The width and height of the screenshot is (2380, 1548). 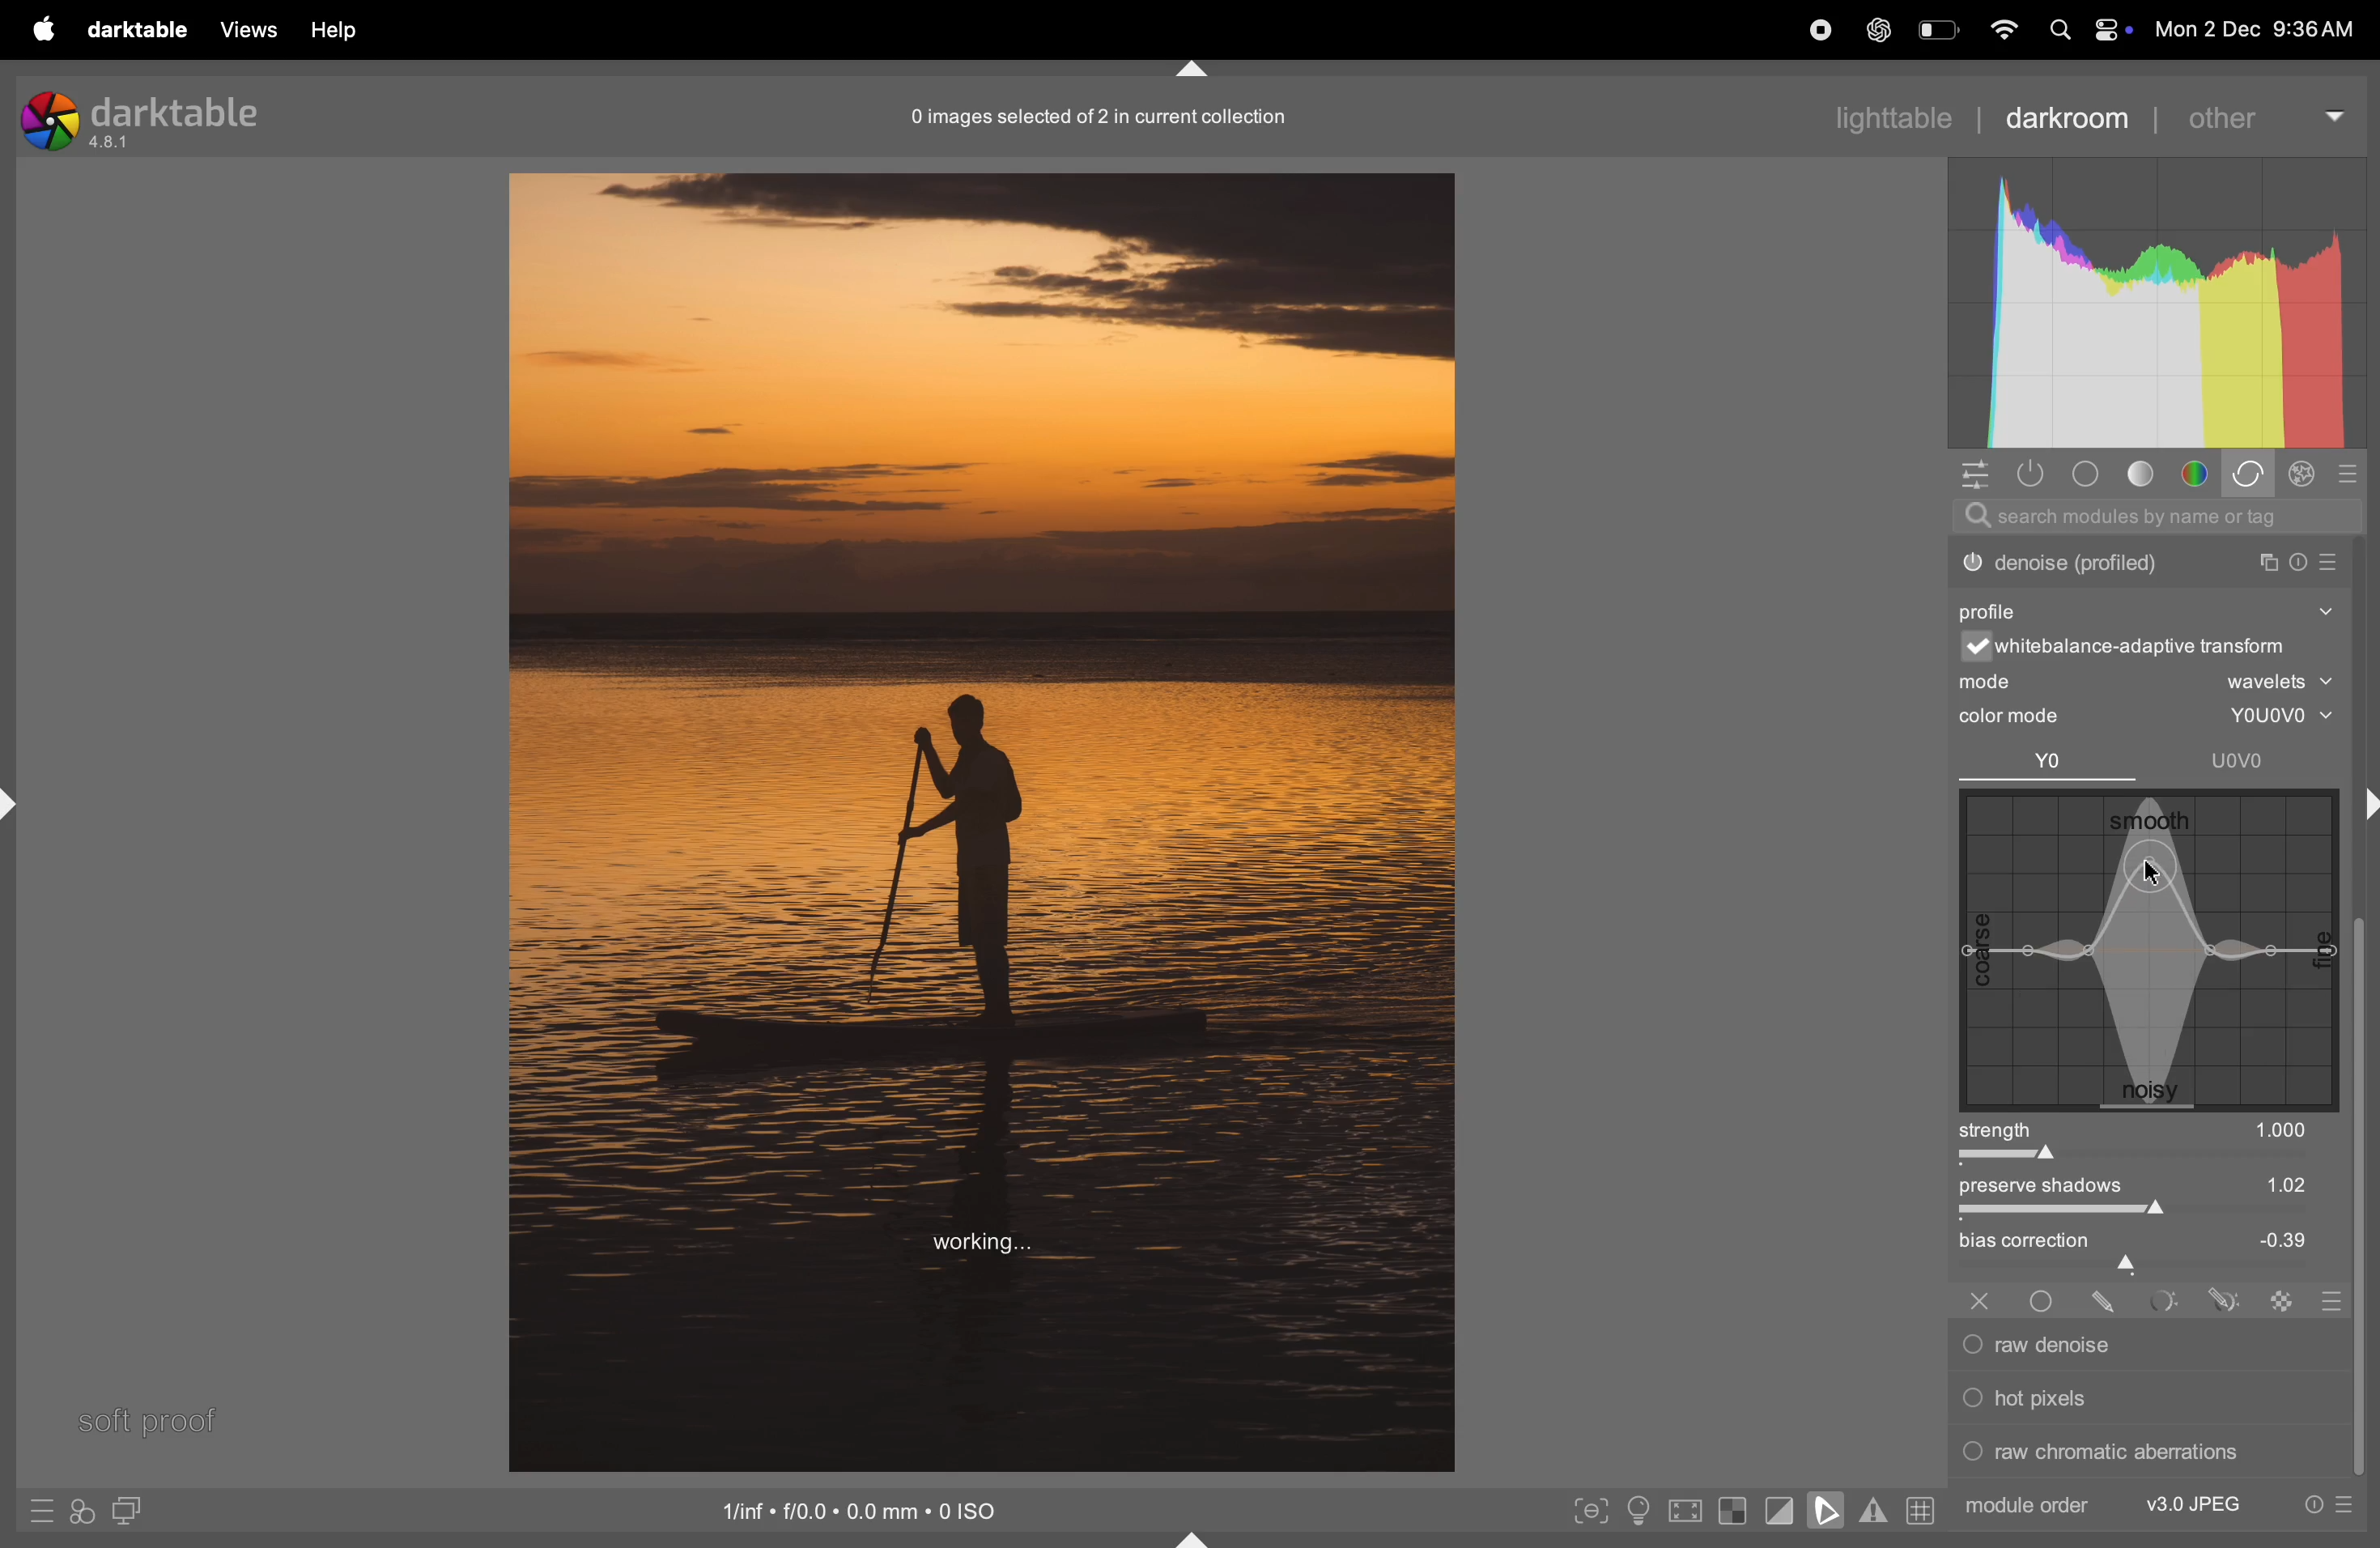 I want to click on sign, so click(x=2283, y=1299).